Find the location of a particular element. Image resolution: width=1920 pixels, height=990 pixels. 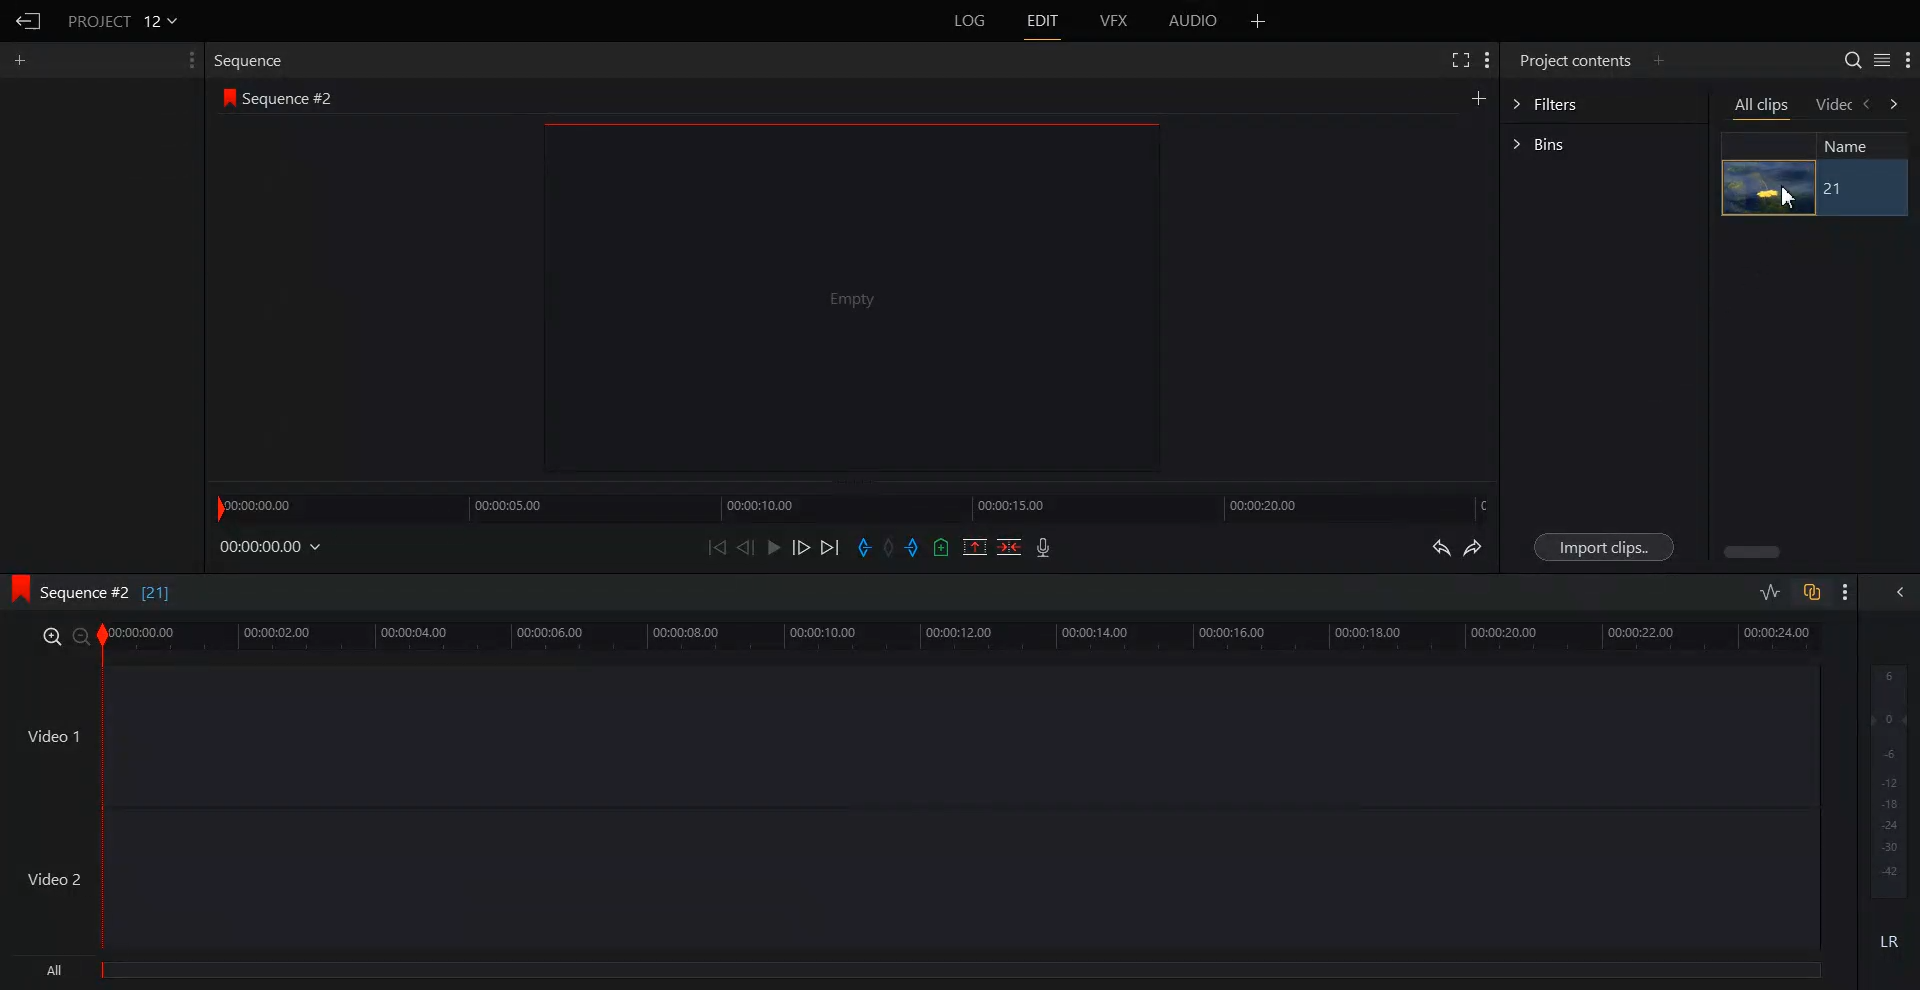

Move Backward is located at coordinates (717, 546).